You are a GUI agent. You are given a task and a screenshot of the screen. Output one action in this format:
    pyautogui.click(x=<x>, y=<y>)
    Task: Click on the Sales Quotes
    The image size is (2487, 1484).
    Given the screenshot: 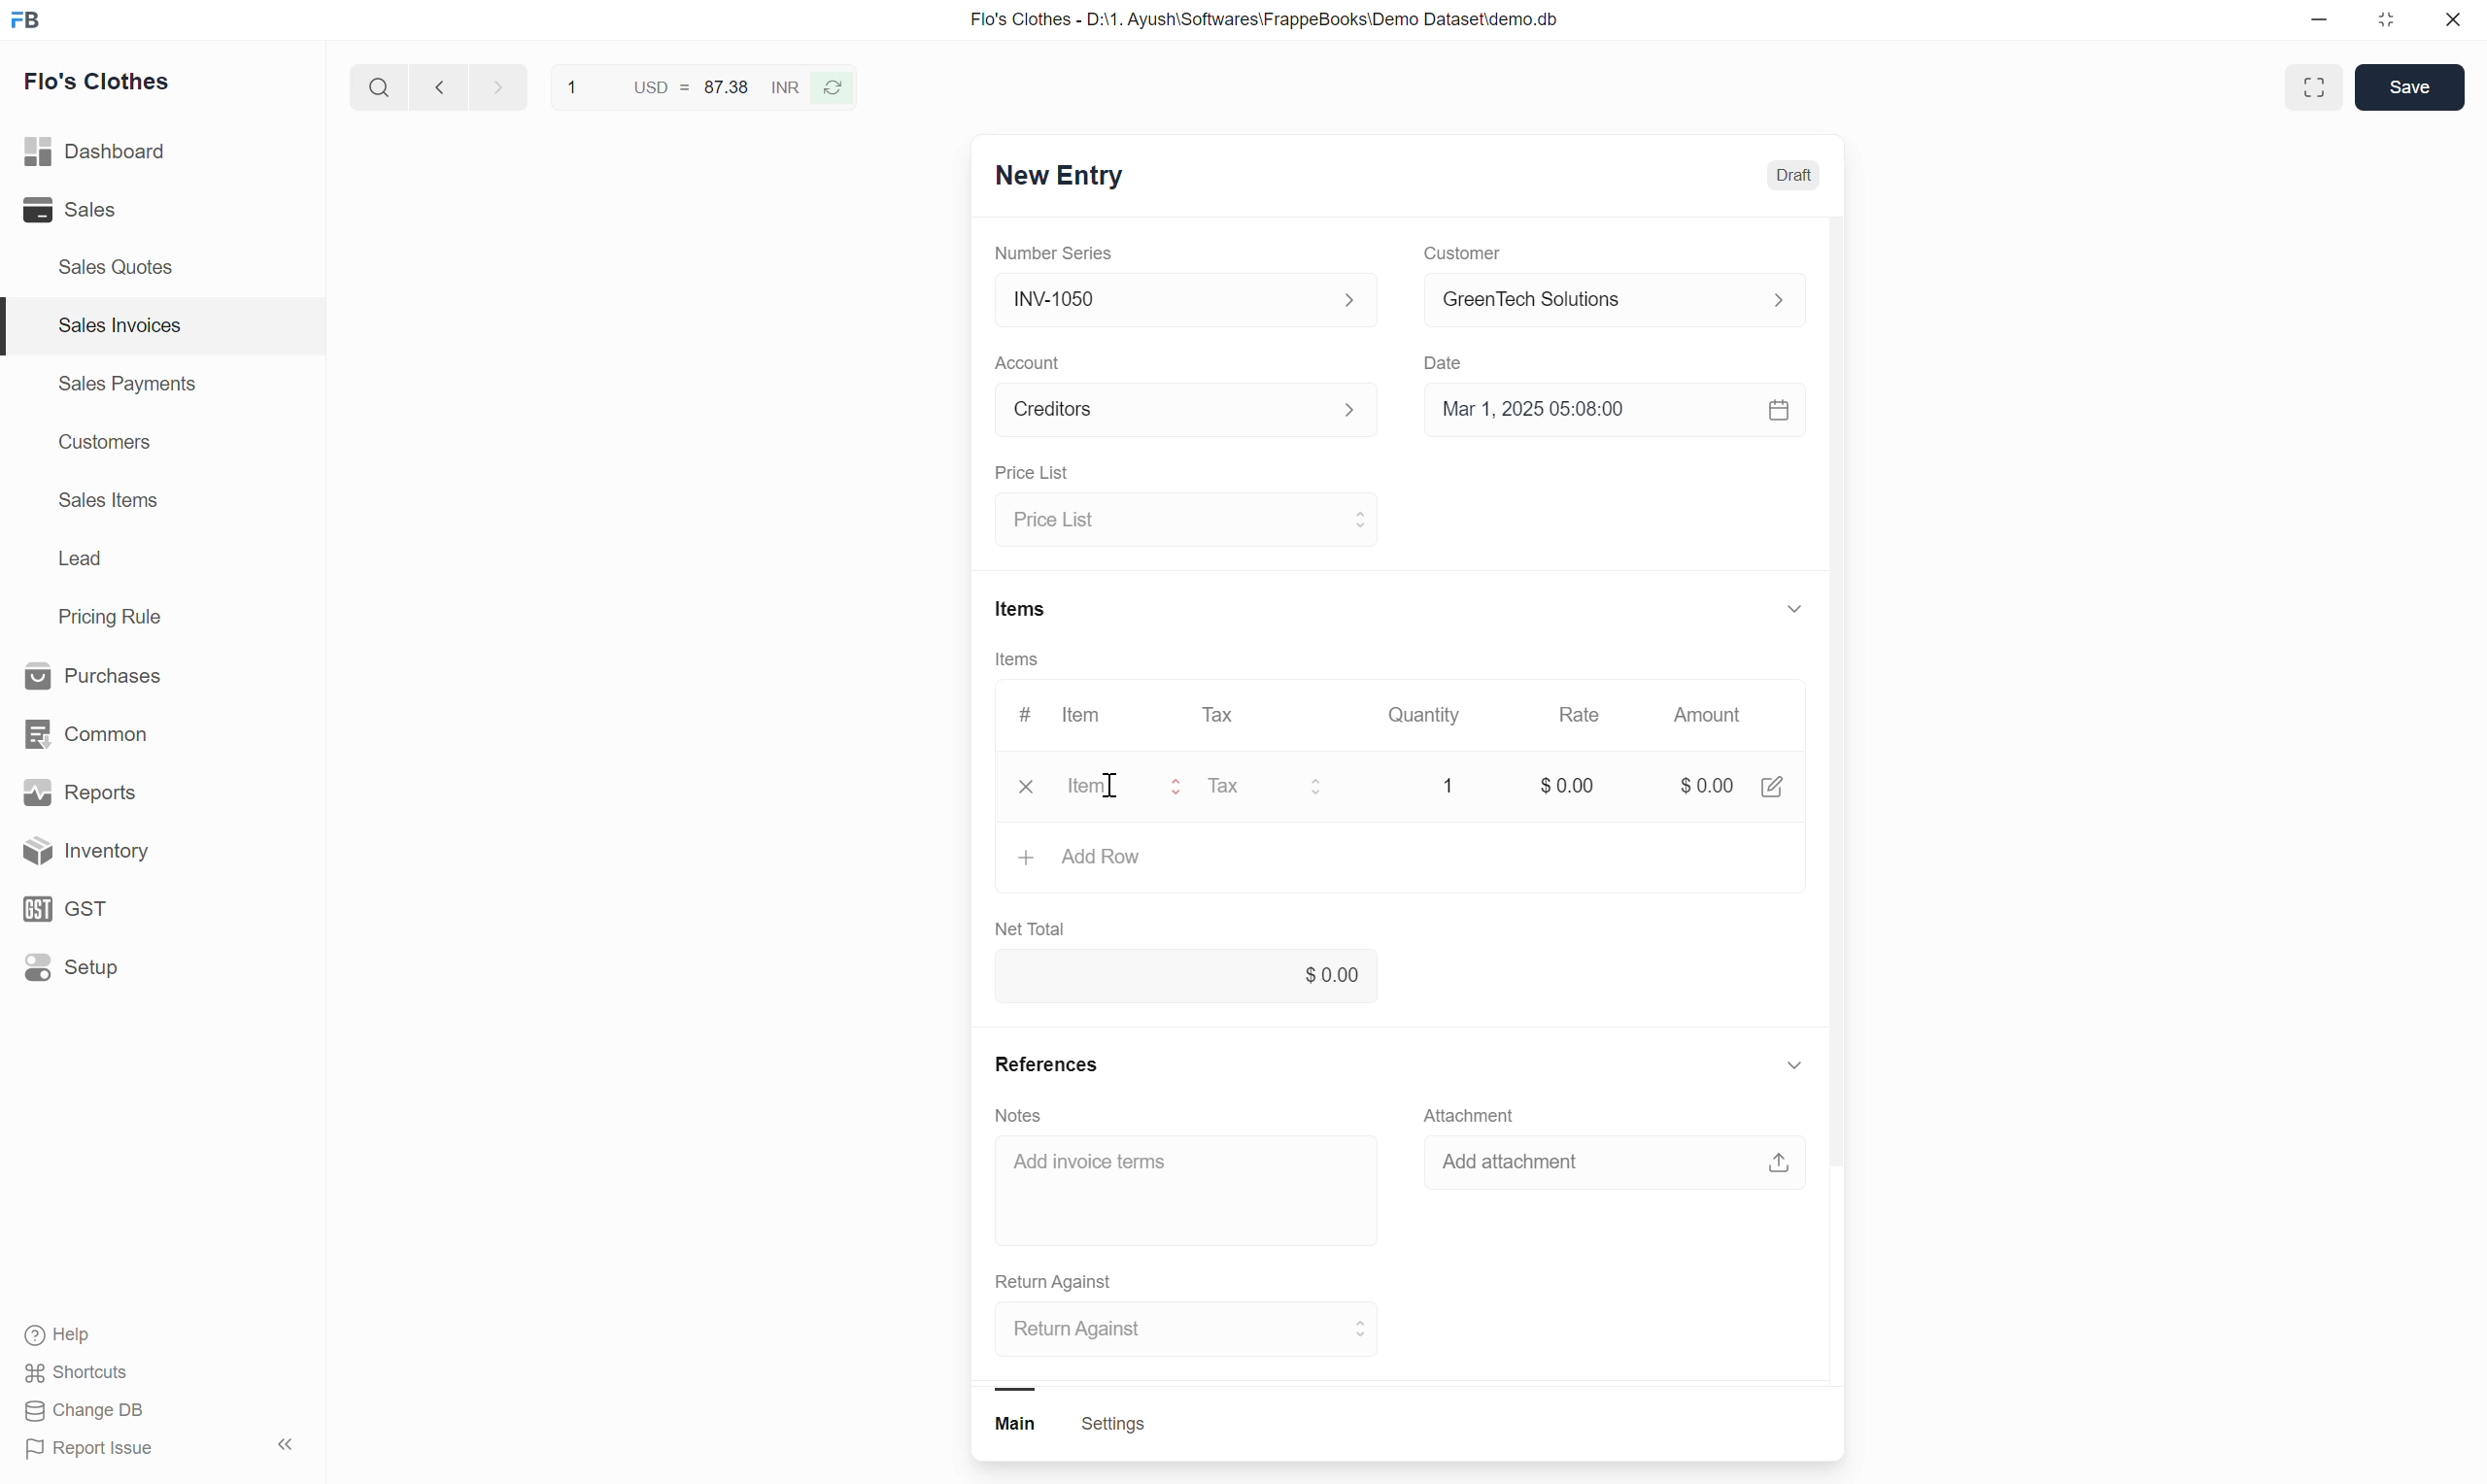 What is the action you would take?
    pyautogui.click(x=116, y=266)
    